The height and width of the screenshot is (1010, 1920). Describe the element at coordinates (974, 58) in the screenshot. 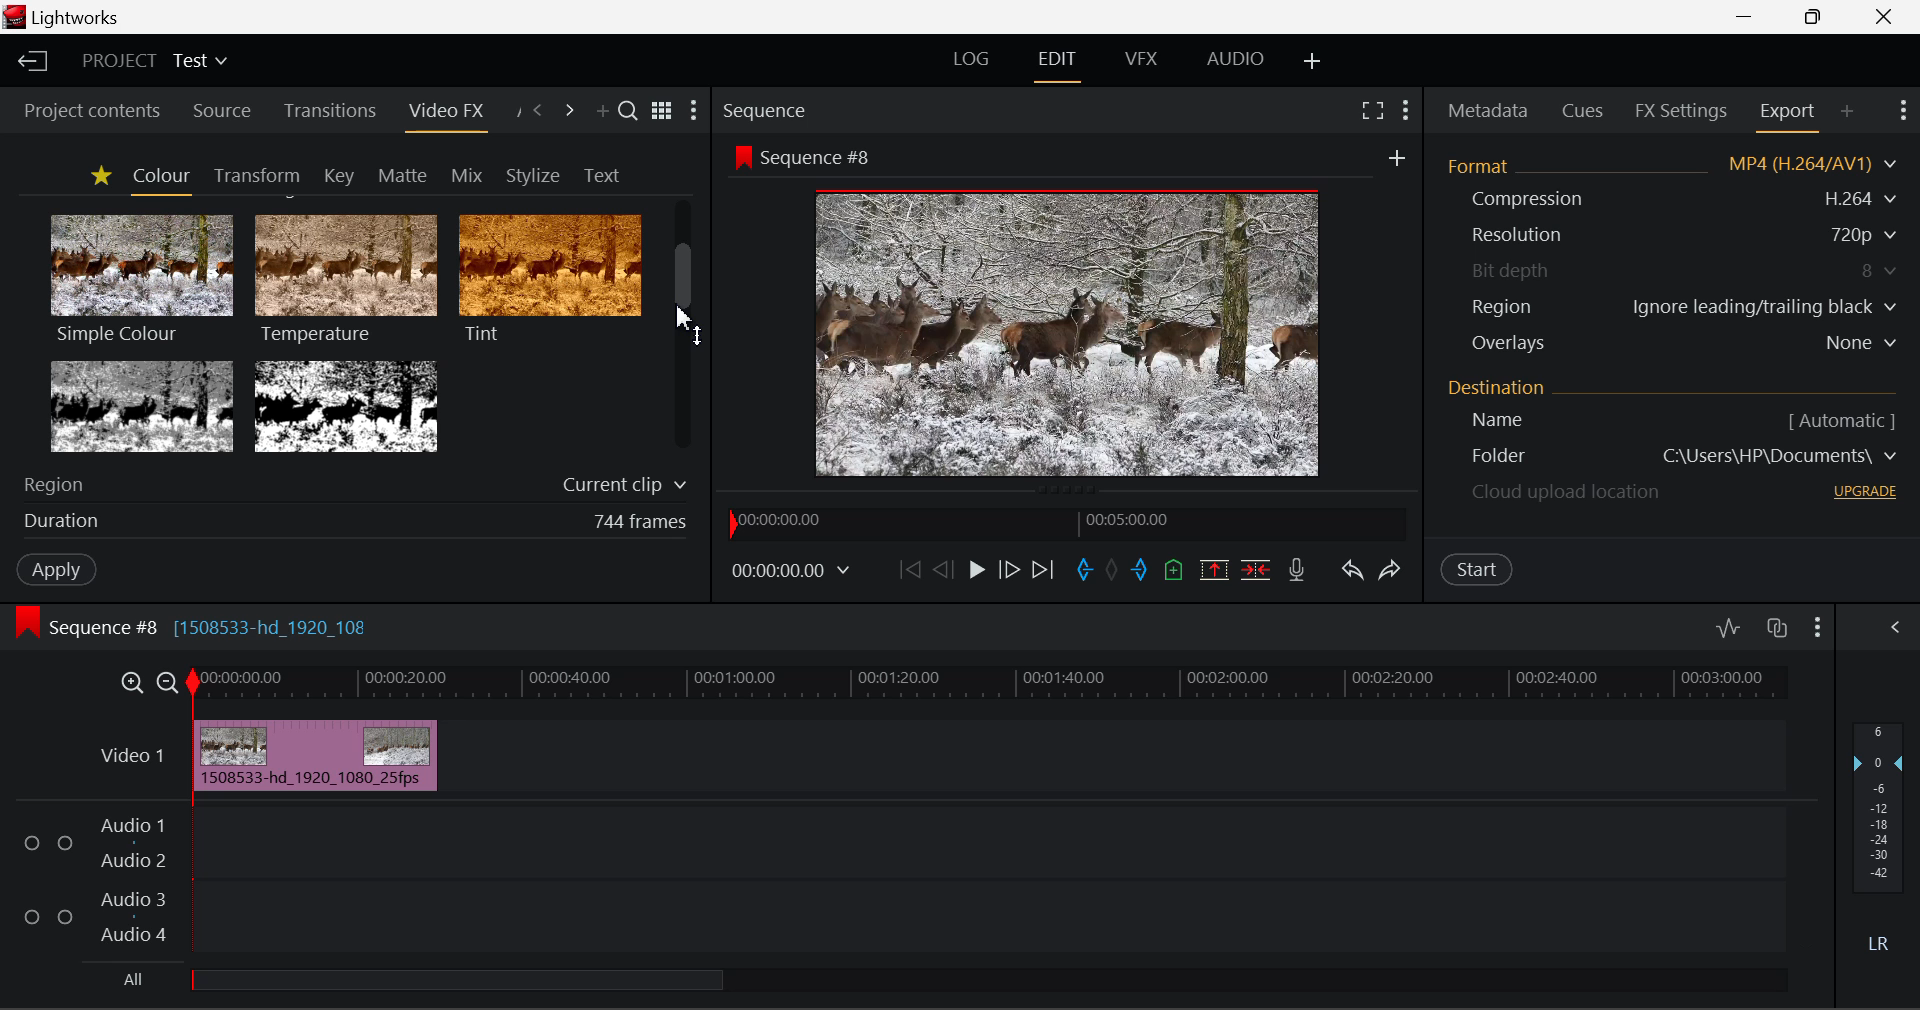

I see `LOG Layout` at that location.